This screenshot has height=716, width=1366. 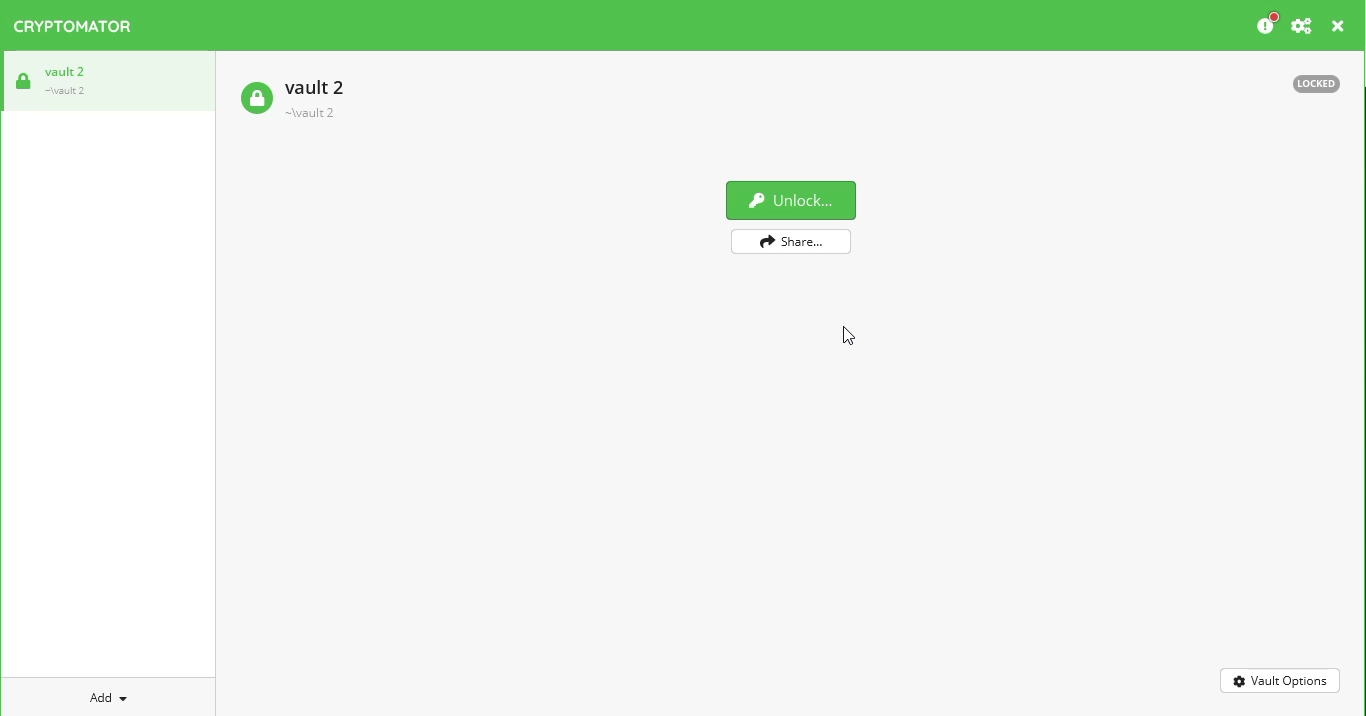 I want to click on vault options, so click(x=1280, y=681).